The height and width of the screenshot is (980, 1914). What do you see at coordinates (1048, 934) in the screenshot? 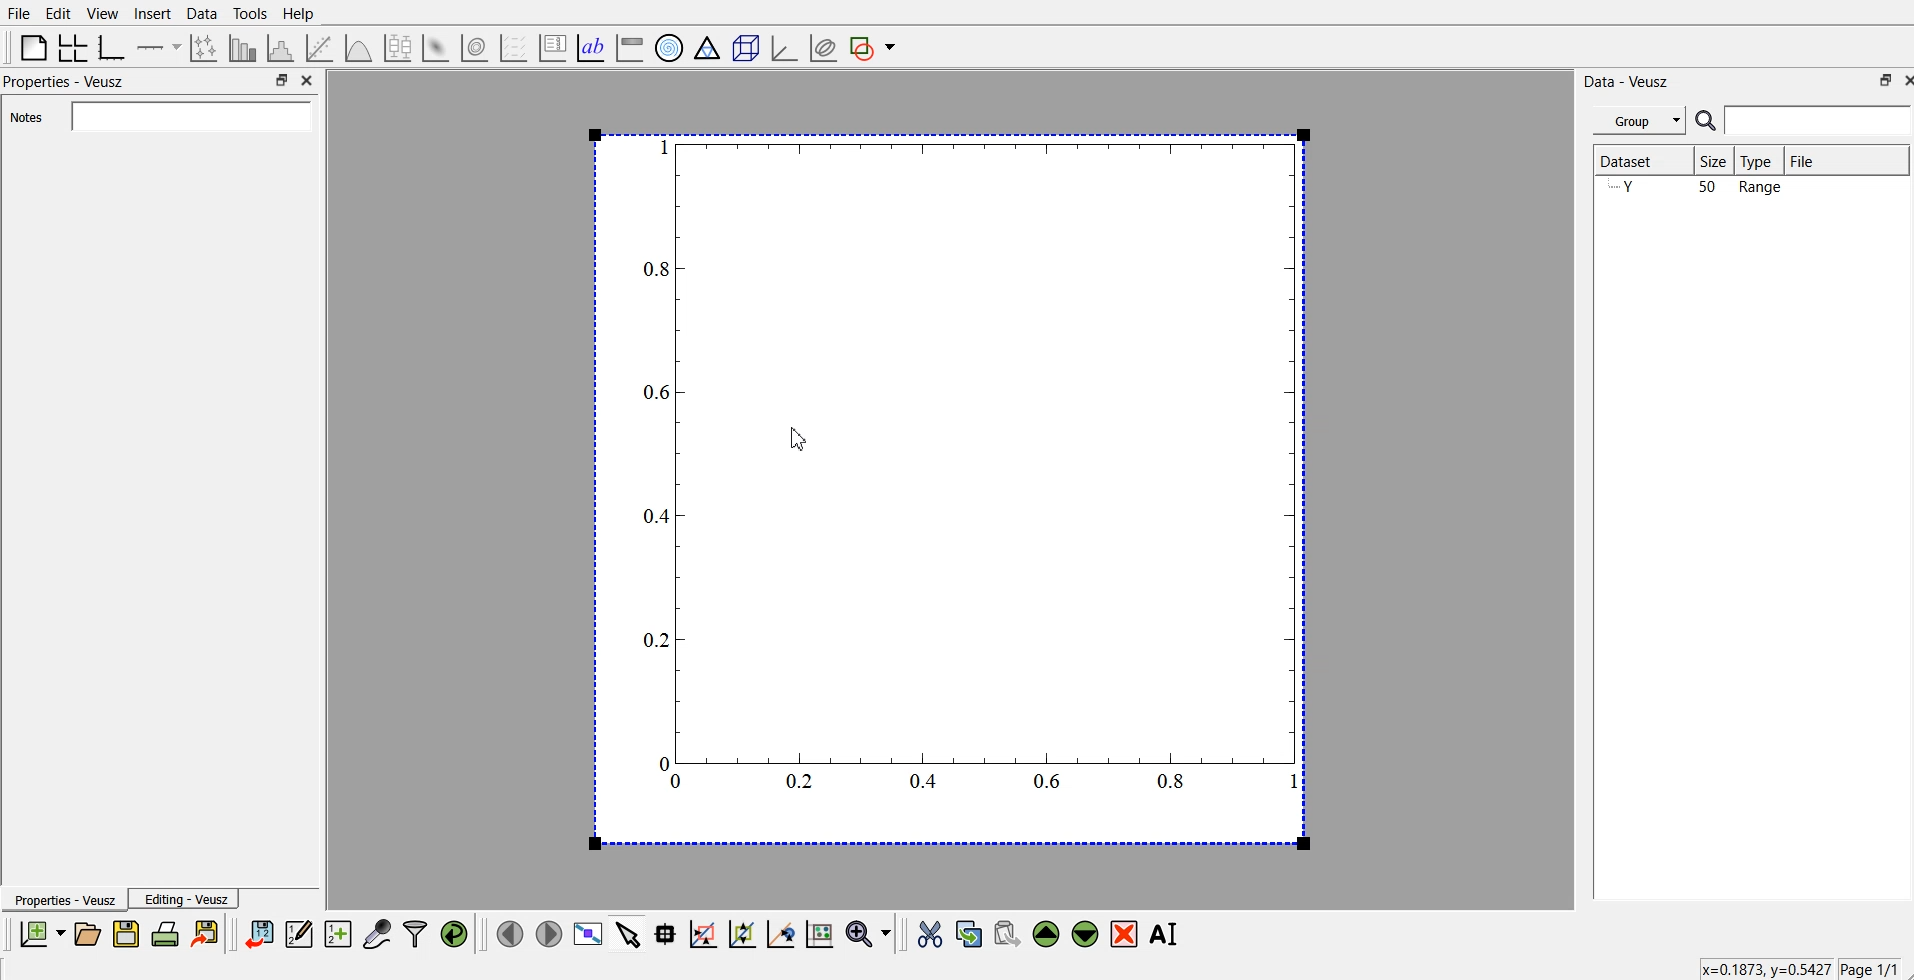
I see `move the selected widgets up` at bounding box center [1048, 934].